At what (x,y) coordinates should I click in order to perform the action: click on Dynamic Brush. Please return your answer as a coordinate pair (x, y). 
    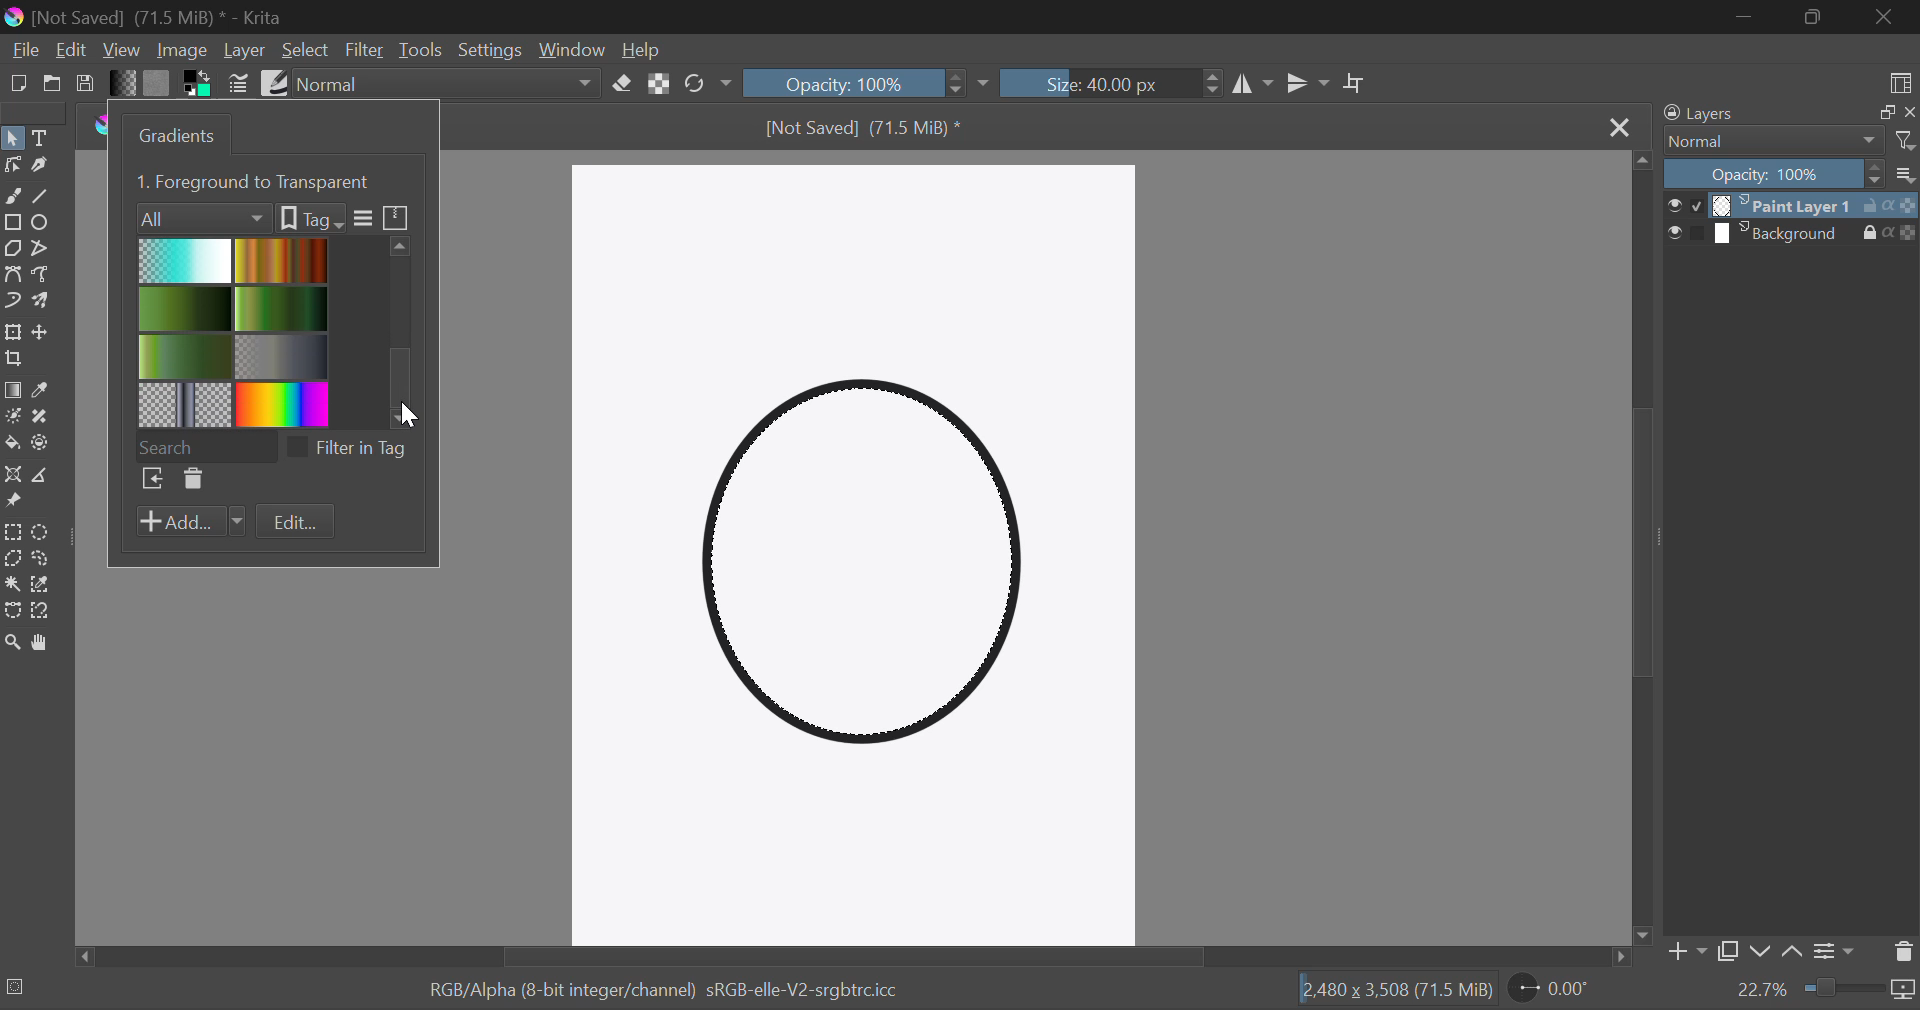
    Looking at the image, I should click on (13, 303).